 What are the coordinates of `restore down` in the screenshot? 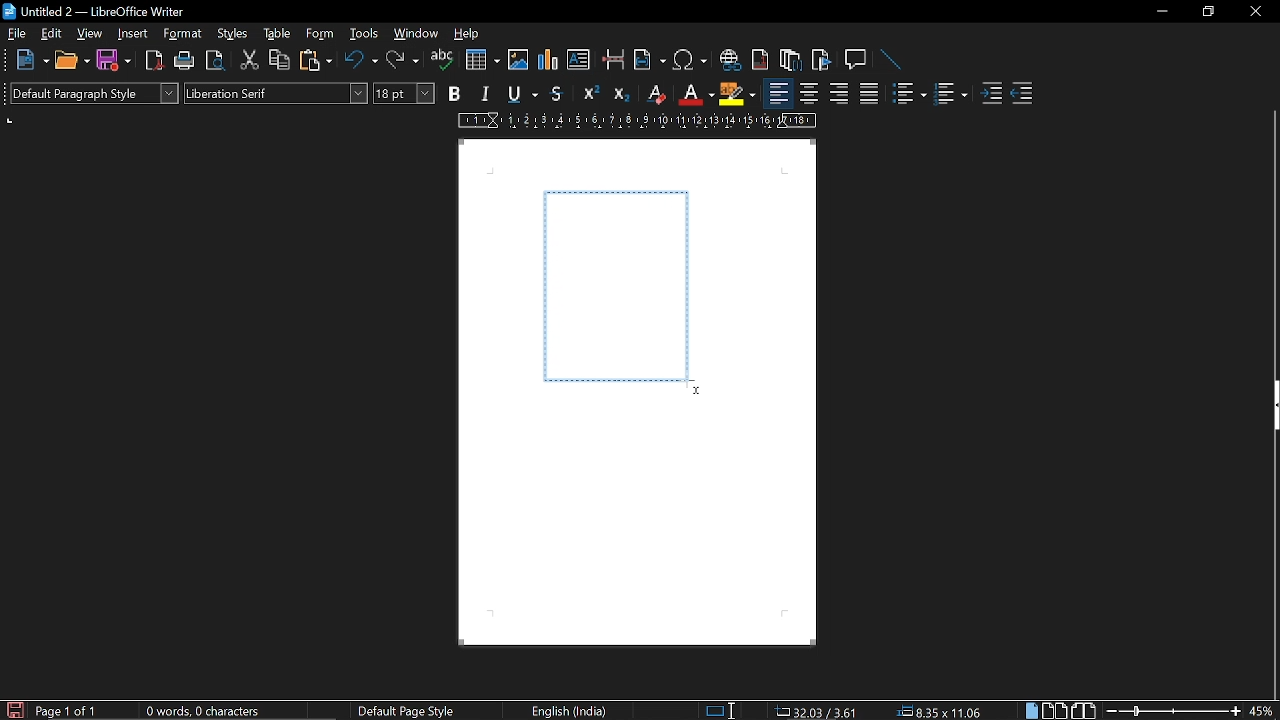 It's located at (1207, 12).